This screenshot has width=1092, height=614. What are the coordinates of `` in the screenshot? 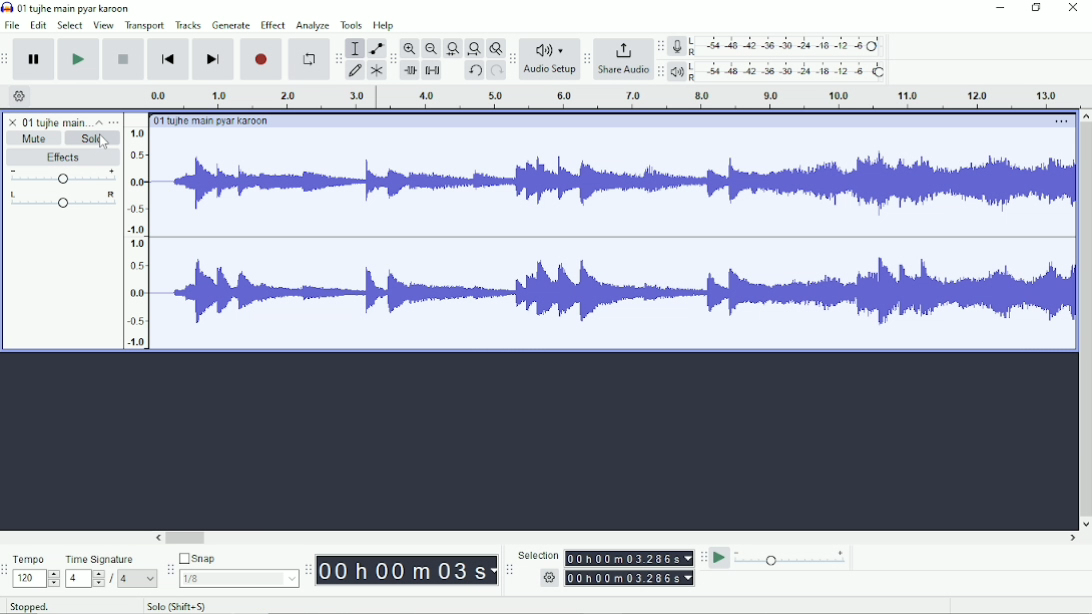 It's located at (85, 578).